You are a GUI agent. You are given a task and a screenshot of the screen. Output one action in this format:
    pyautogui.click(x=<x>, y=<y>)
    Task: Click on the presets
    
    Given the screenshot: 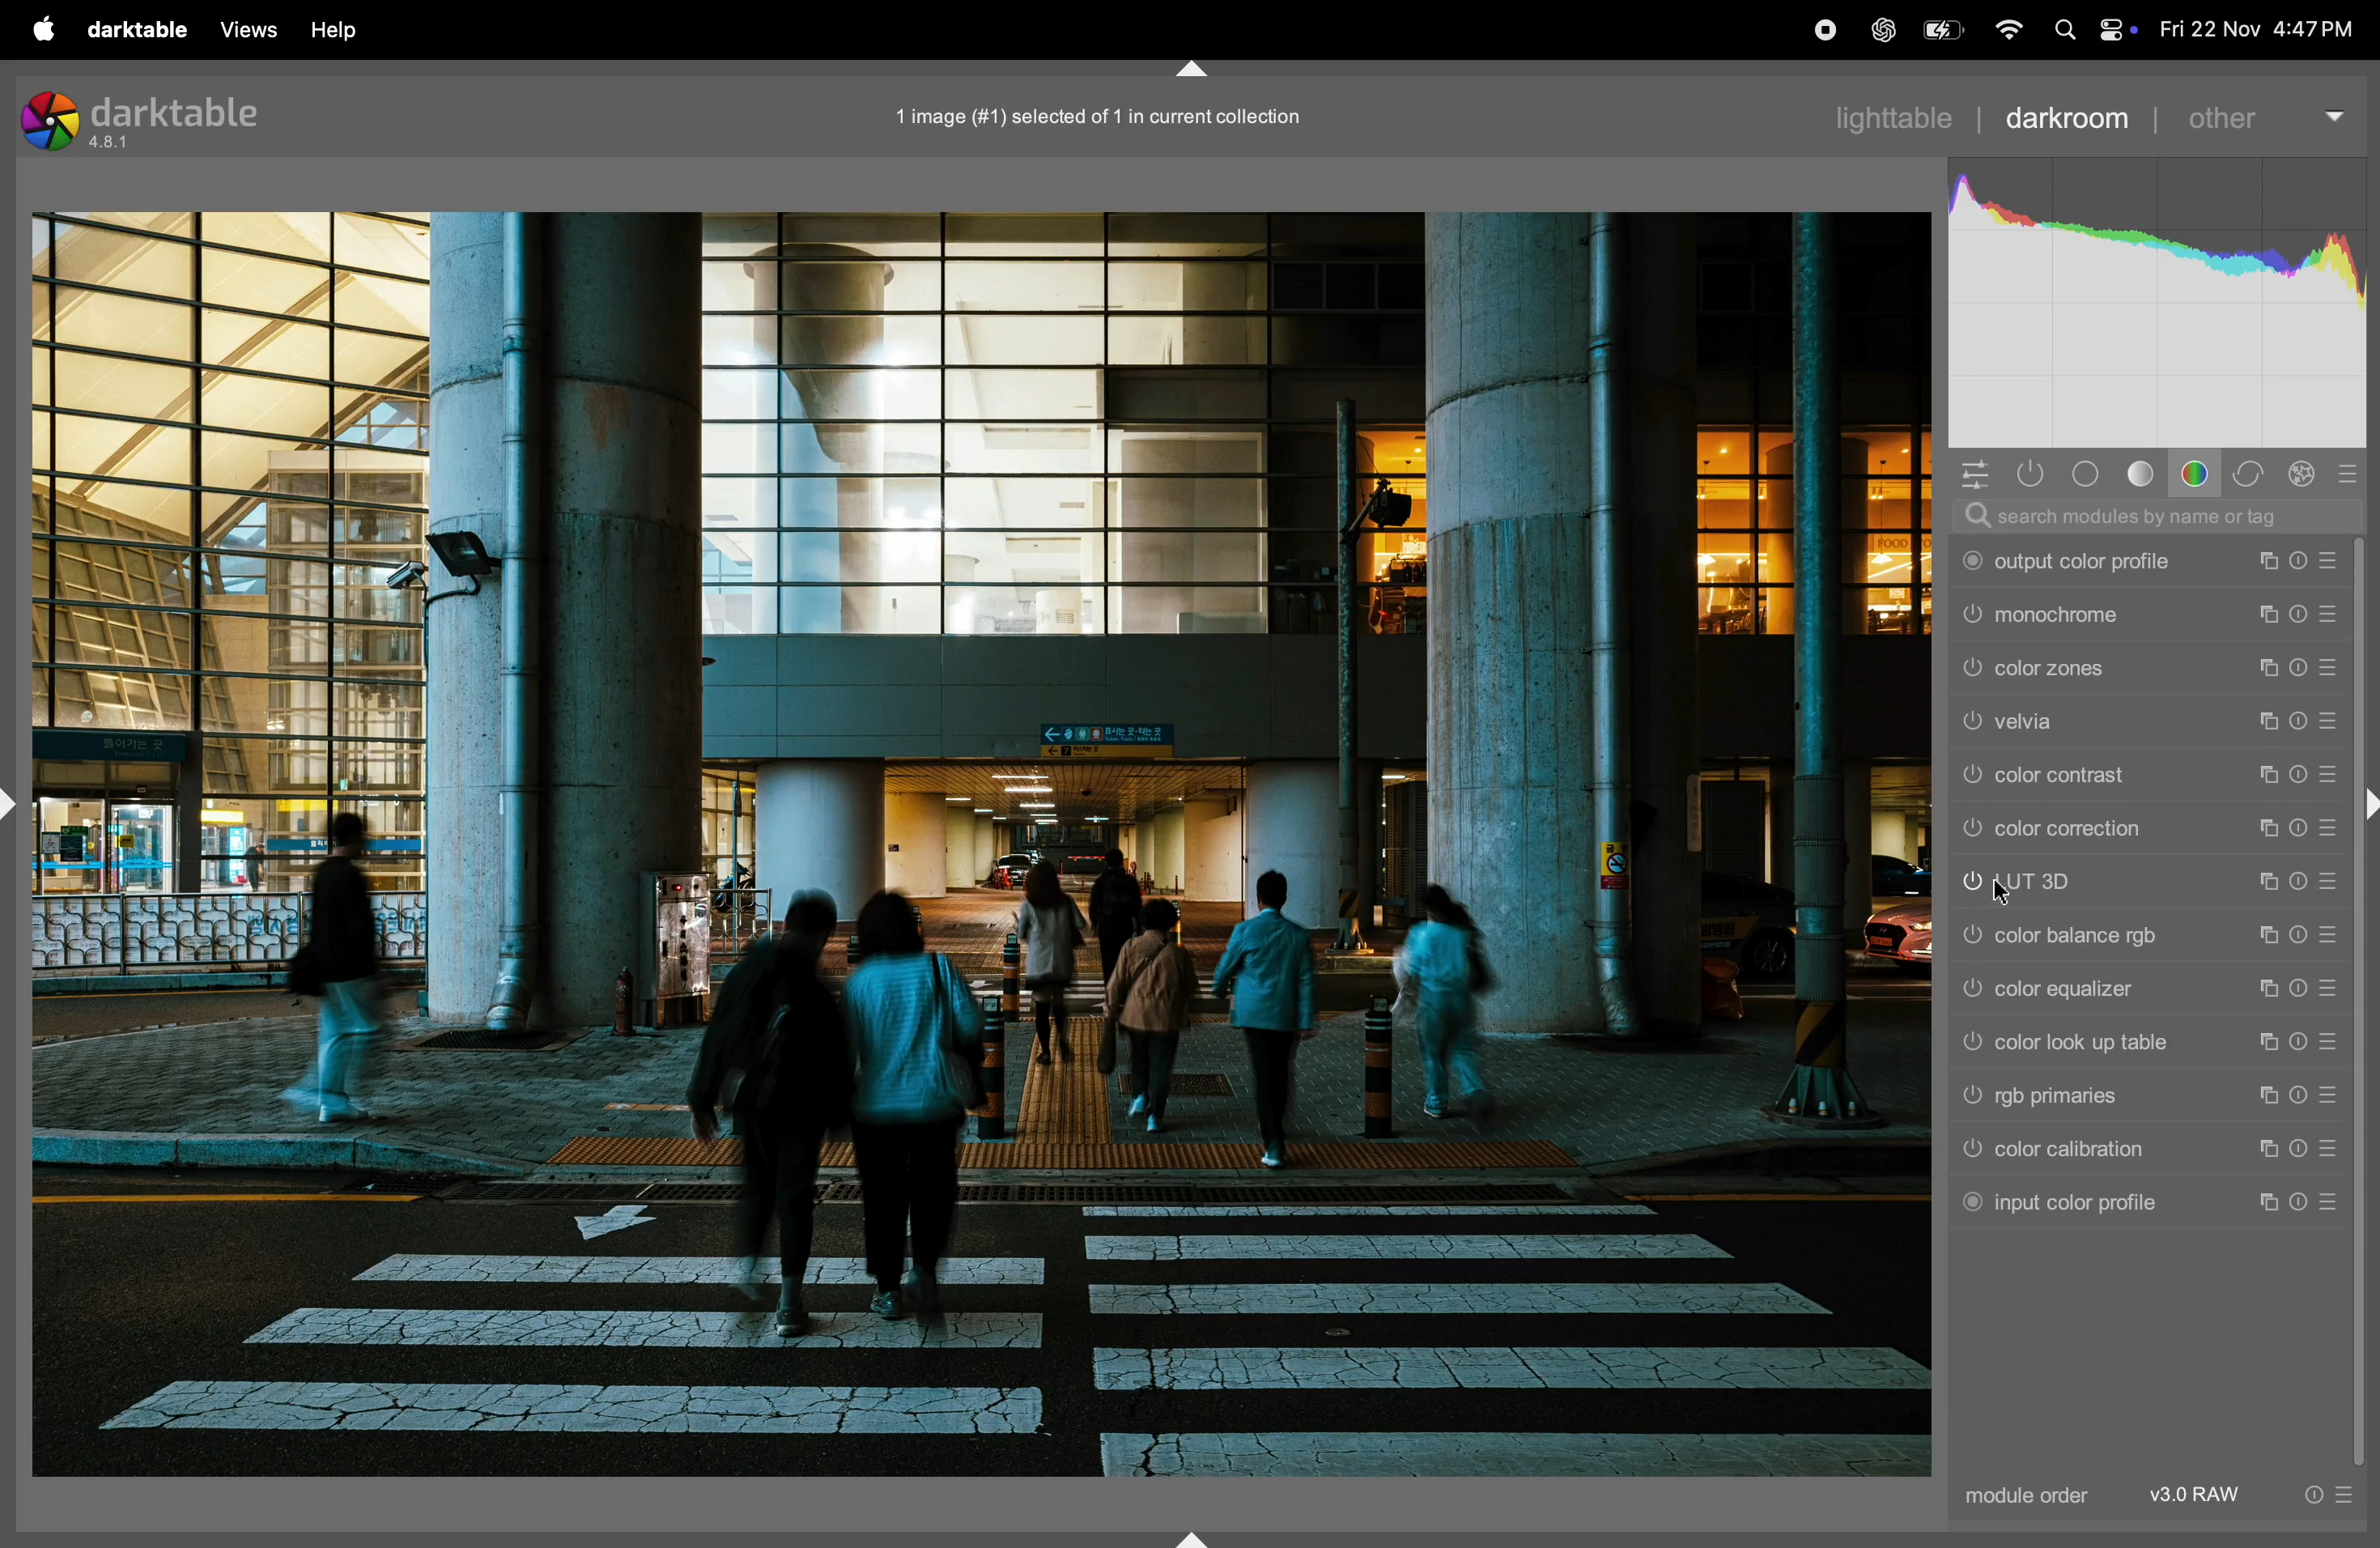 What is the action you would take?
    pyautogui.click(x=2334, y=1205)
    